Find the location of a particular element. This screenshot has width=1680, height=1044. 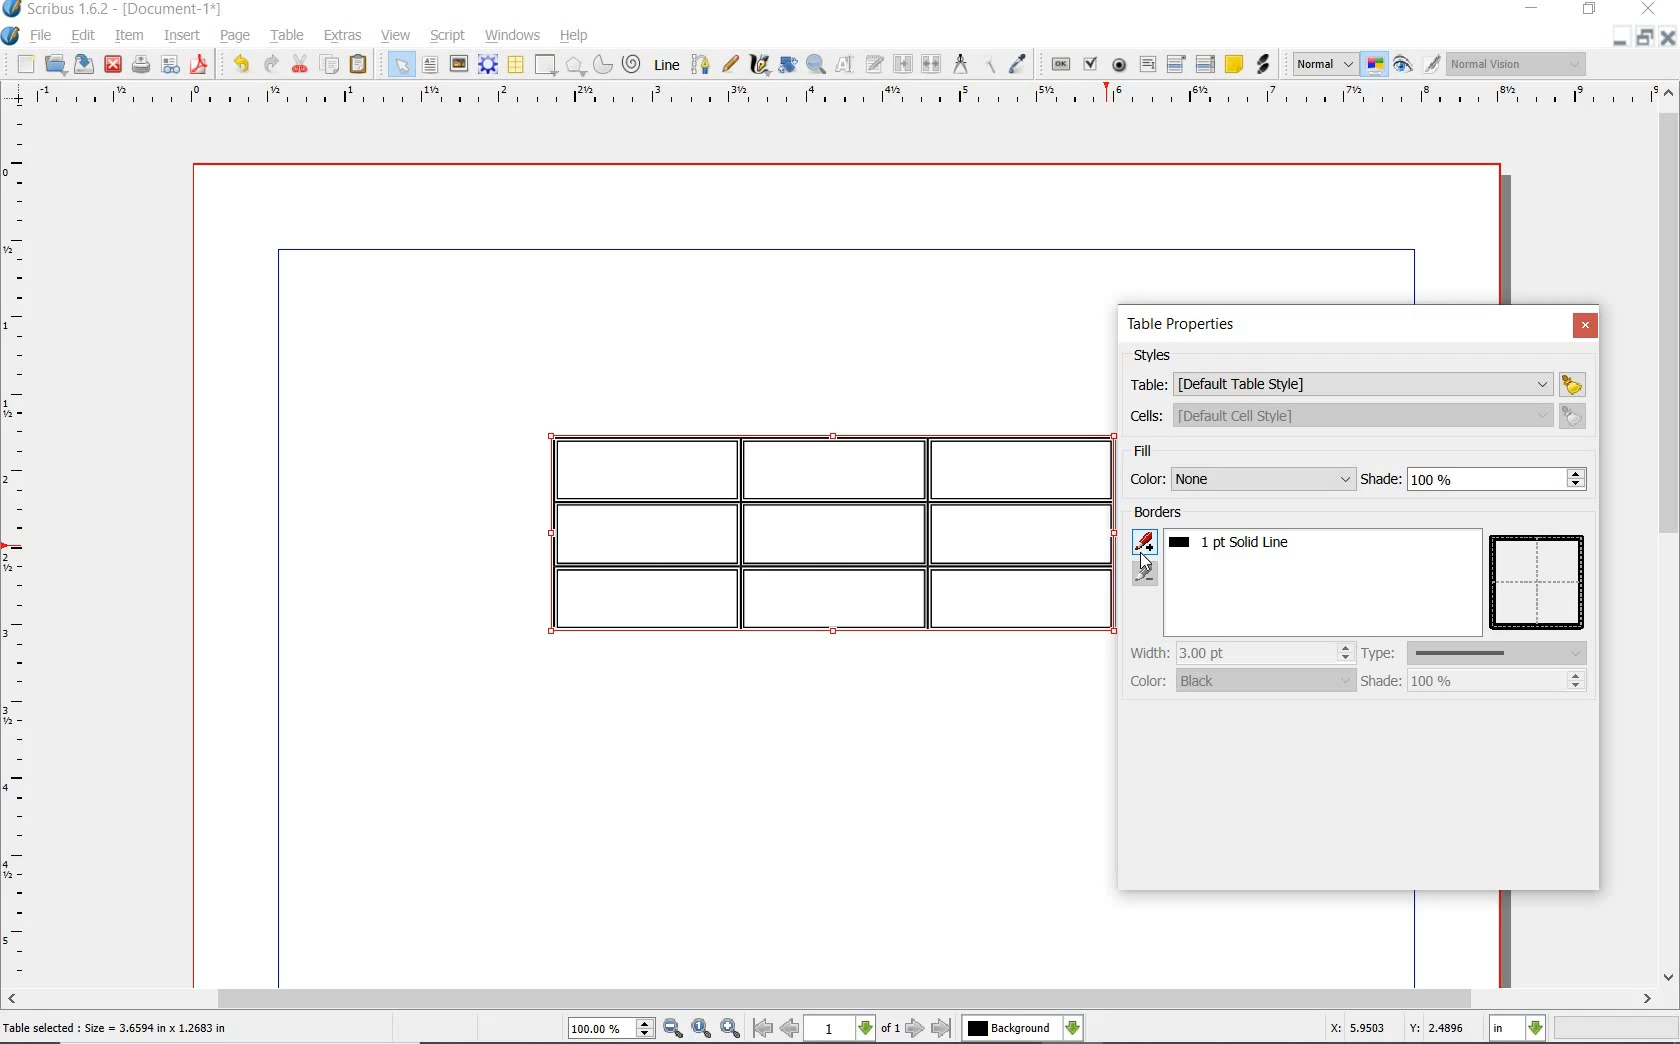

new is located at coordinates (24, 64).